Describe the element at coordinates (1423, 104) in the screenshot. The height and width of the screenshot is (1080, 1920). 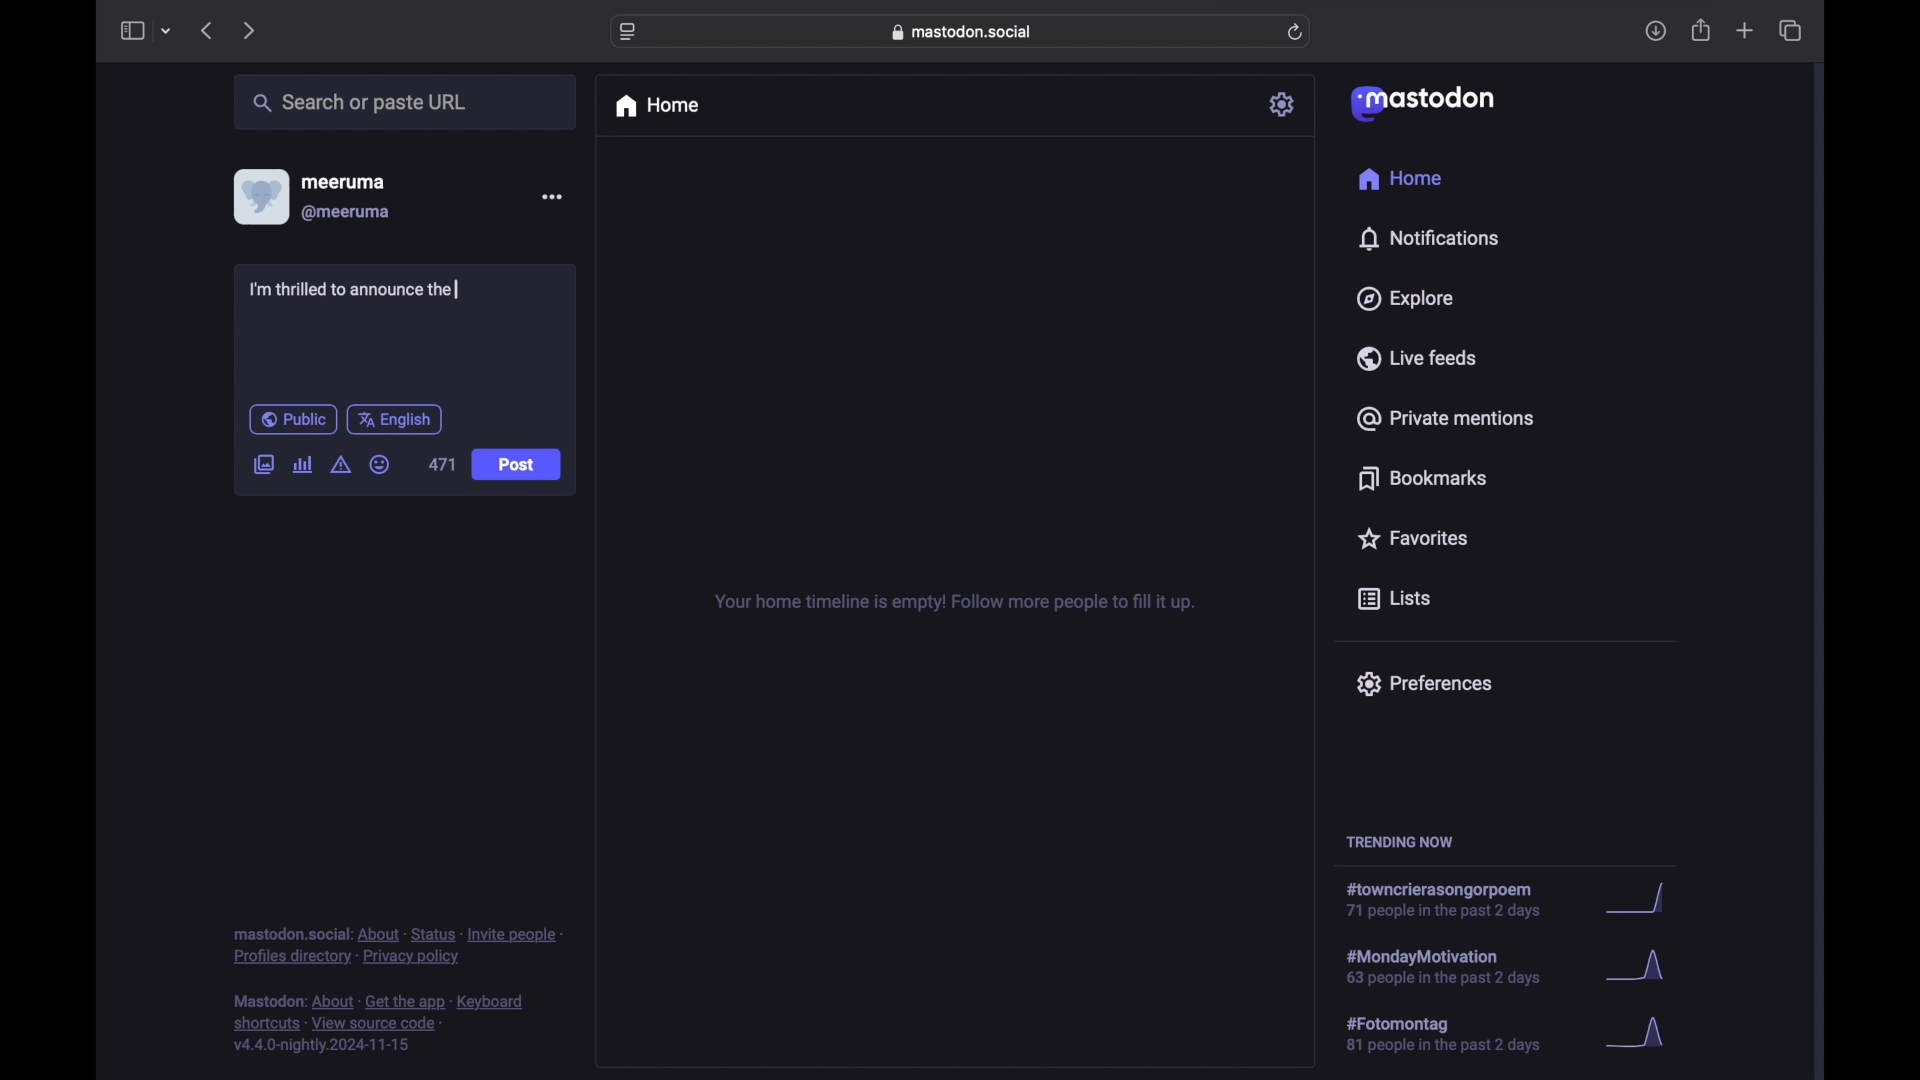
I see `mastodon` at that location.